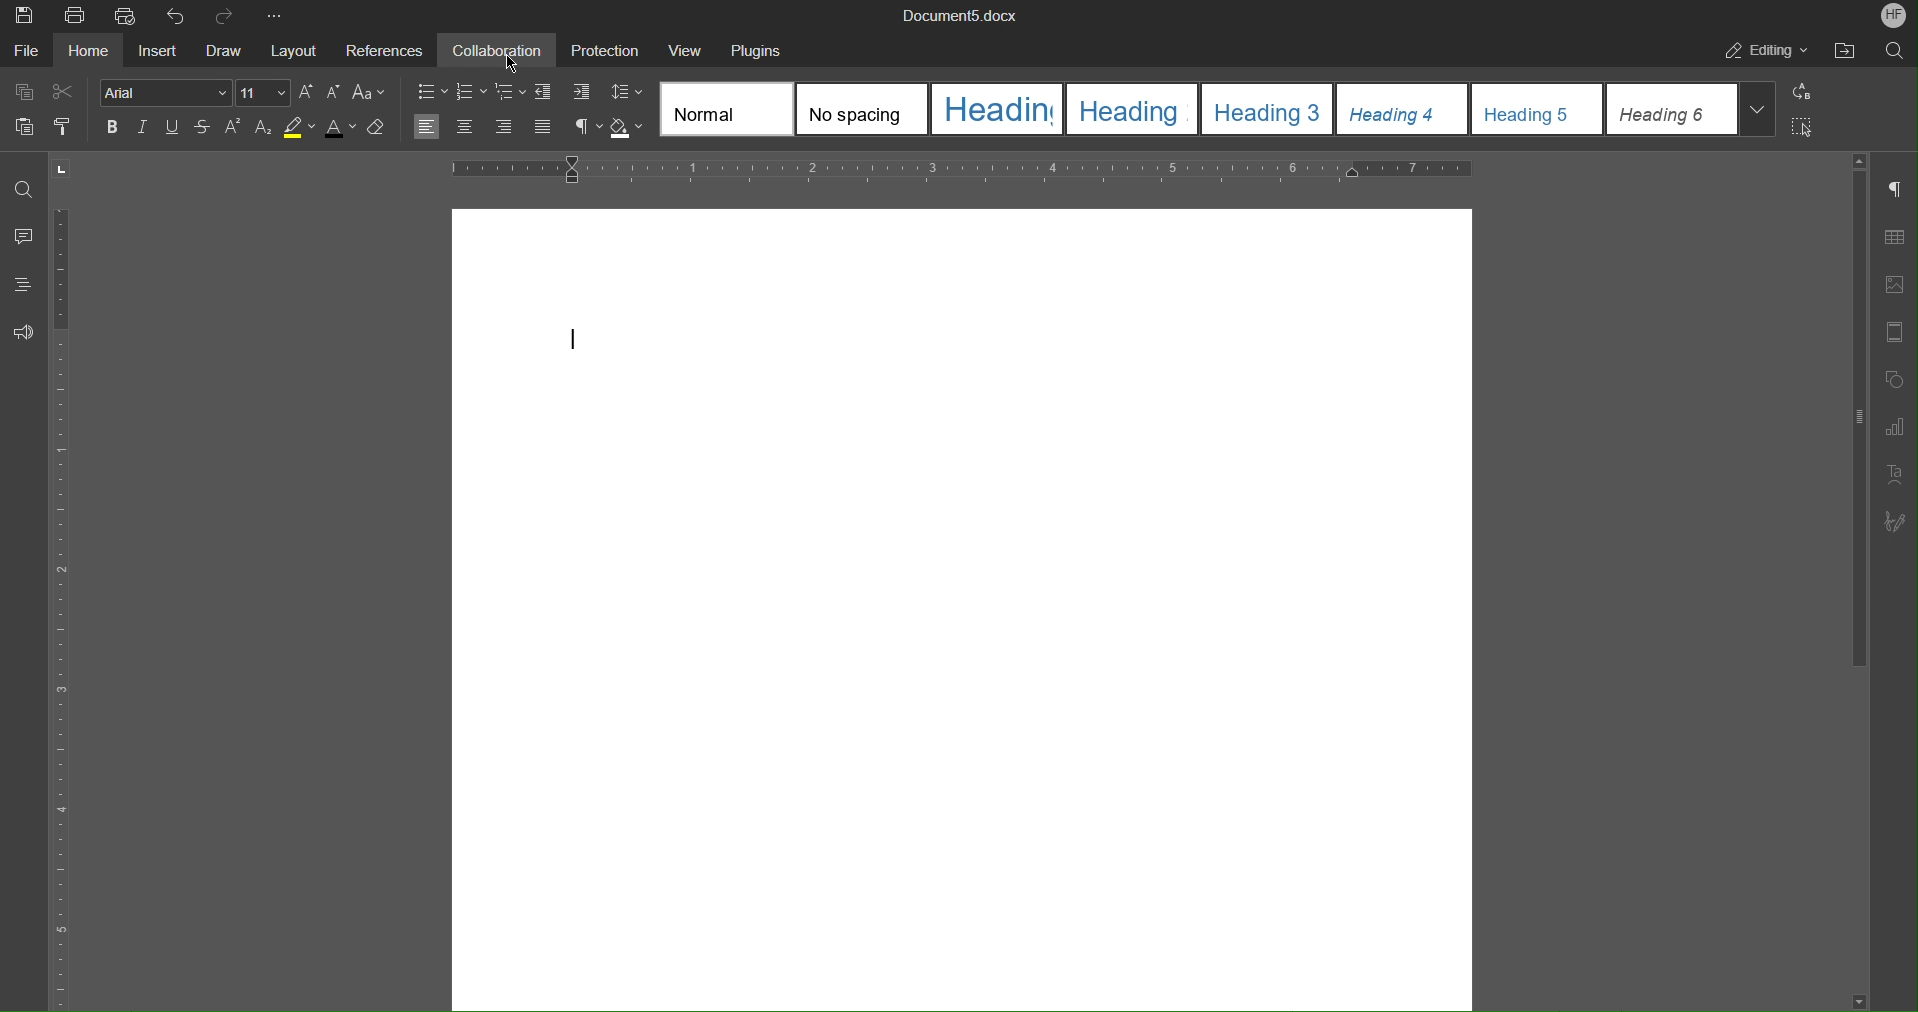 The image size is (1918, 1012). What do you see at coordinates (1892, 524) in the screenshot?
I see `Signature` at bounding box center [1892, 524].